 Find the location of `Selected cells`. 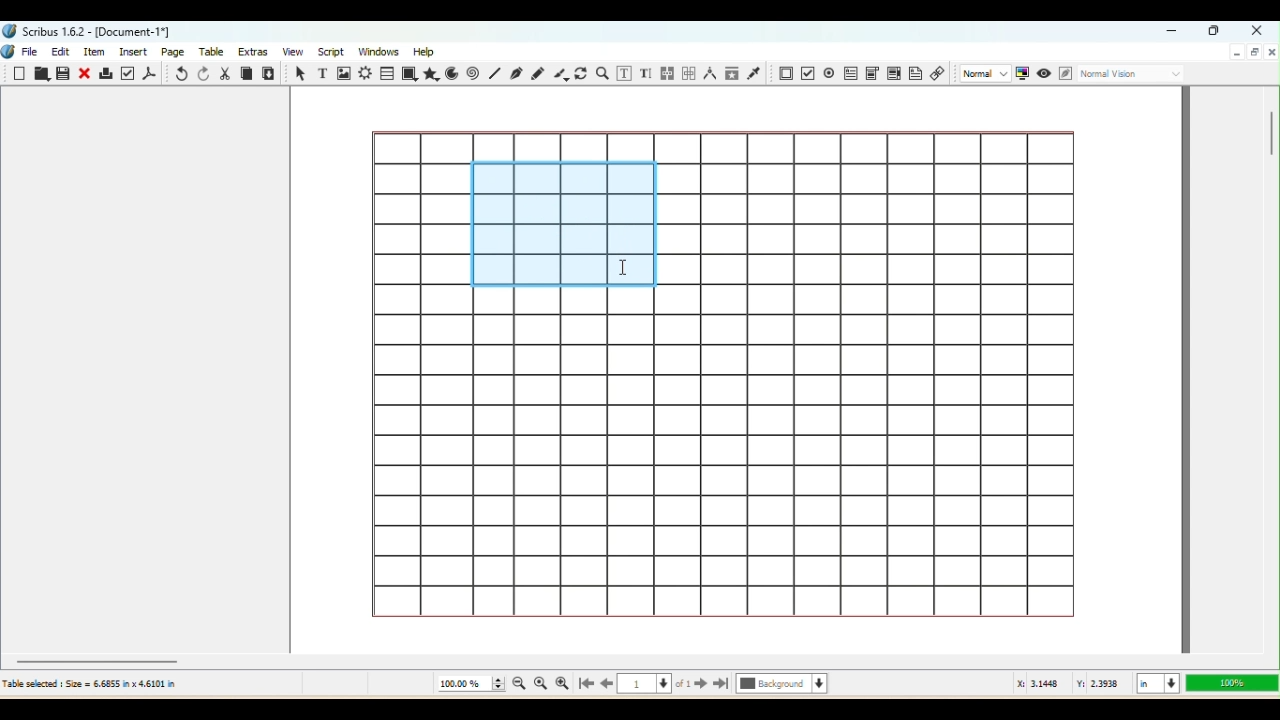

Selected cells is located at coordinates (560, 226).